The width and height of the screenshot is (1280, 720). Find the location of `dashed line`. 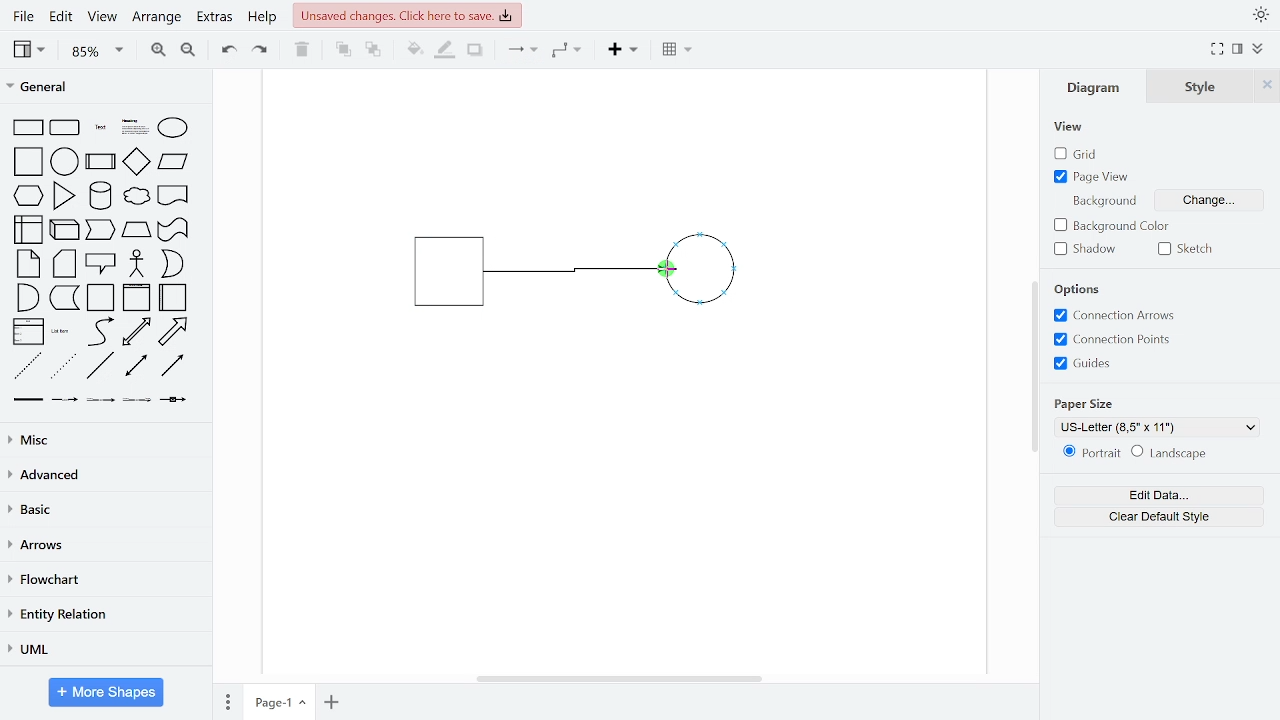

dashed line is located at coordinates (28, 367).